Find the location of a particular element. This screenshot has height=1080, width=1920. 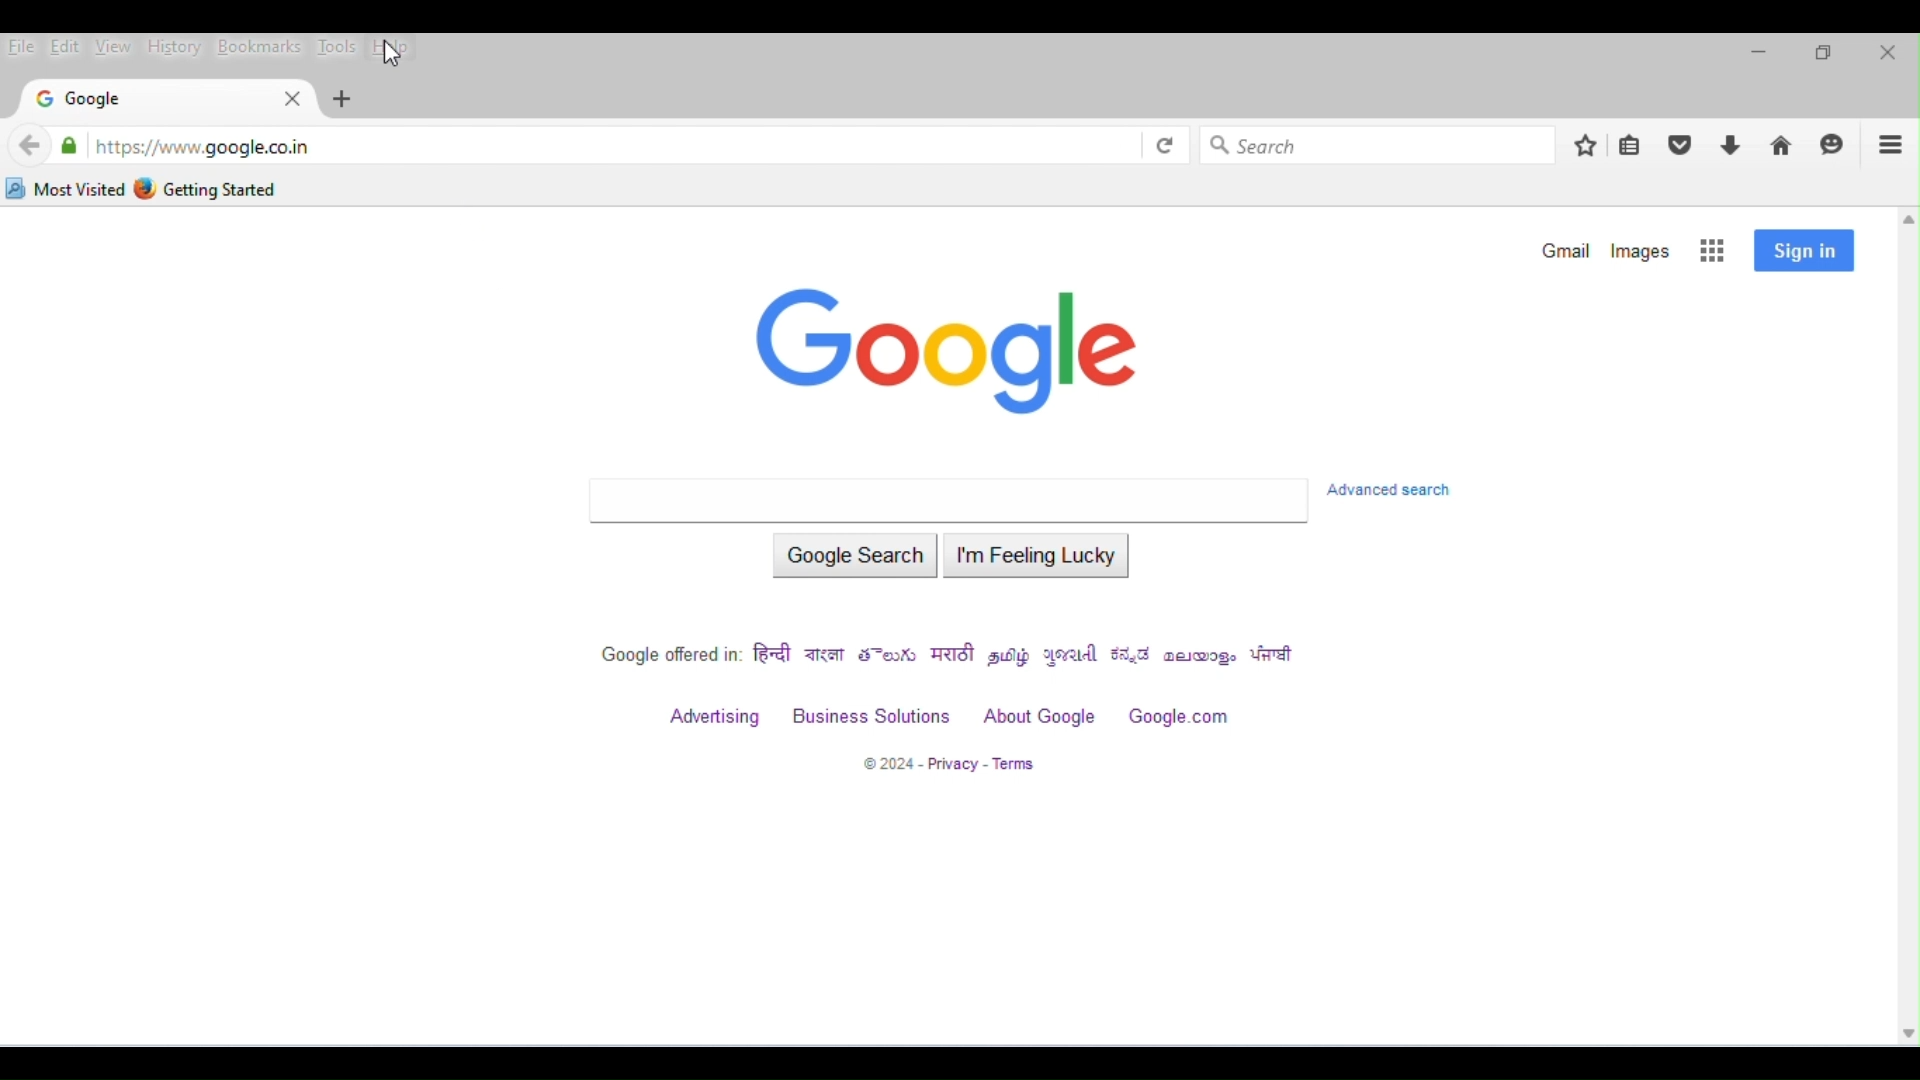

file is located at coordinates (22, 49).